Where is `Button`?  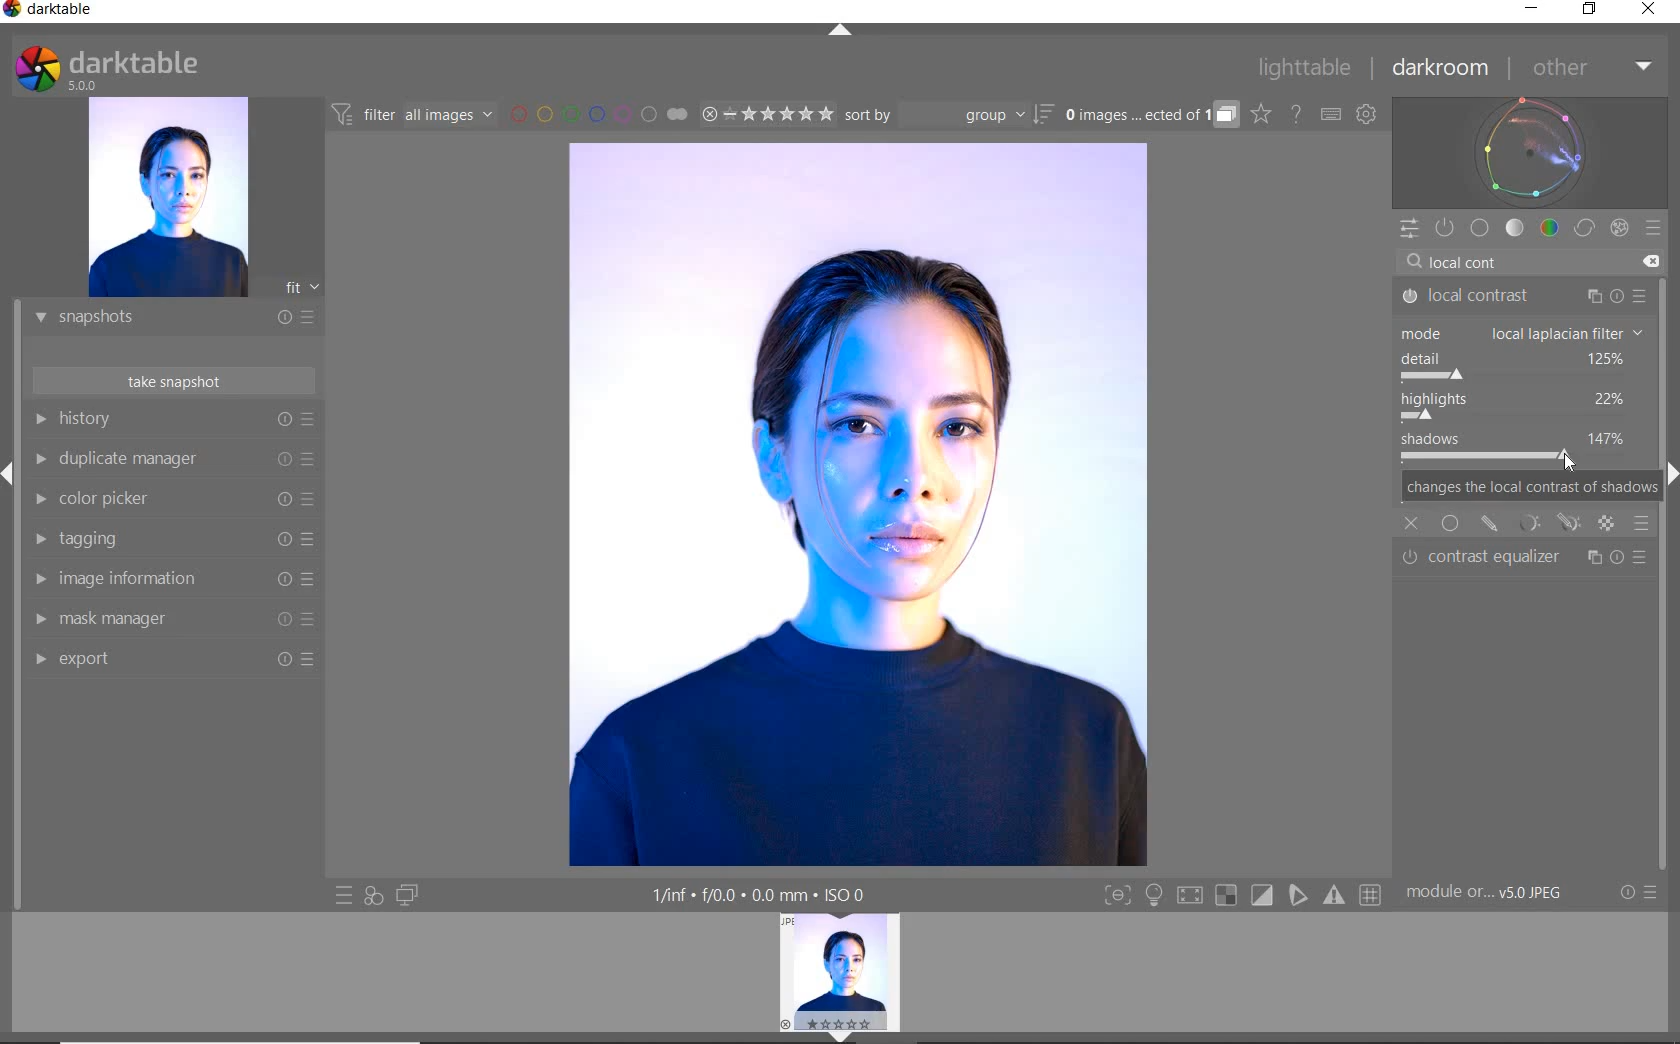 Button is located at coordinates (1154, 897).